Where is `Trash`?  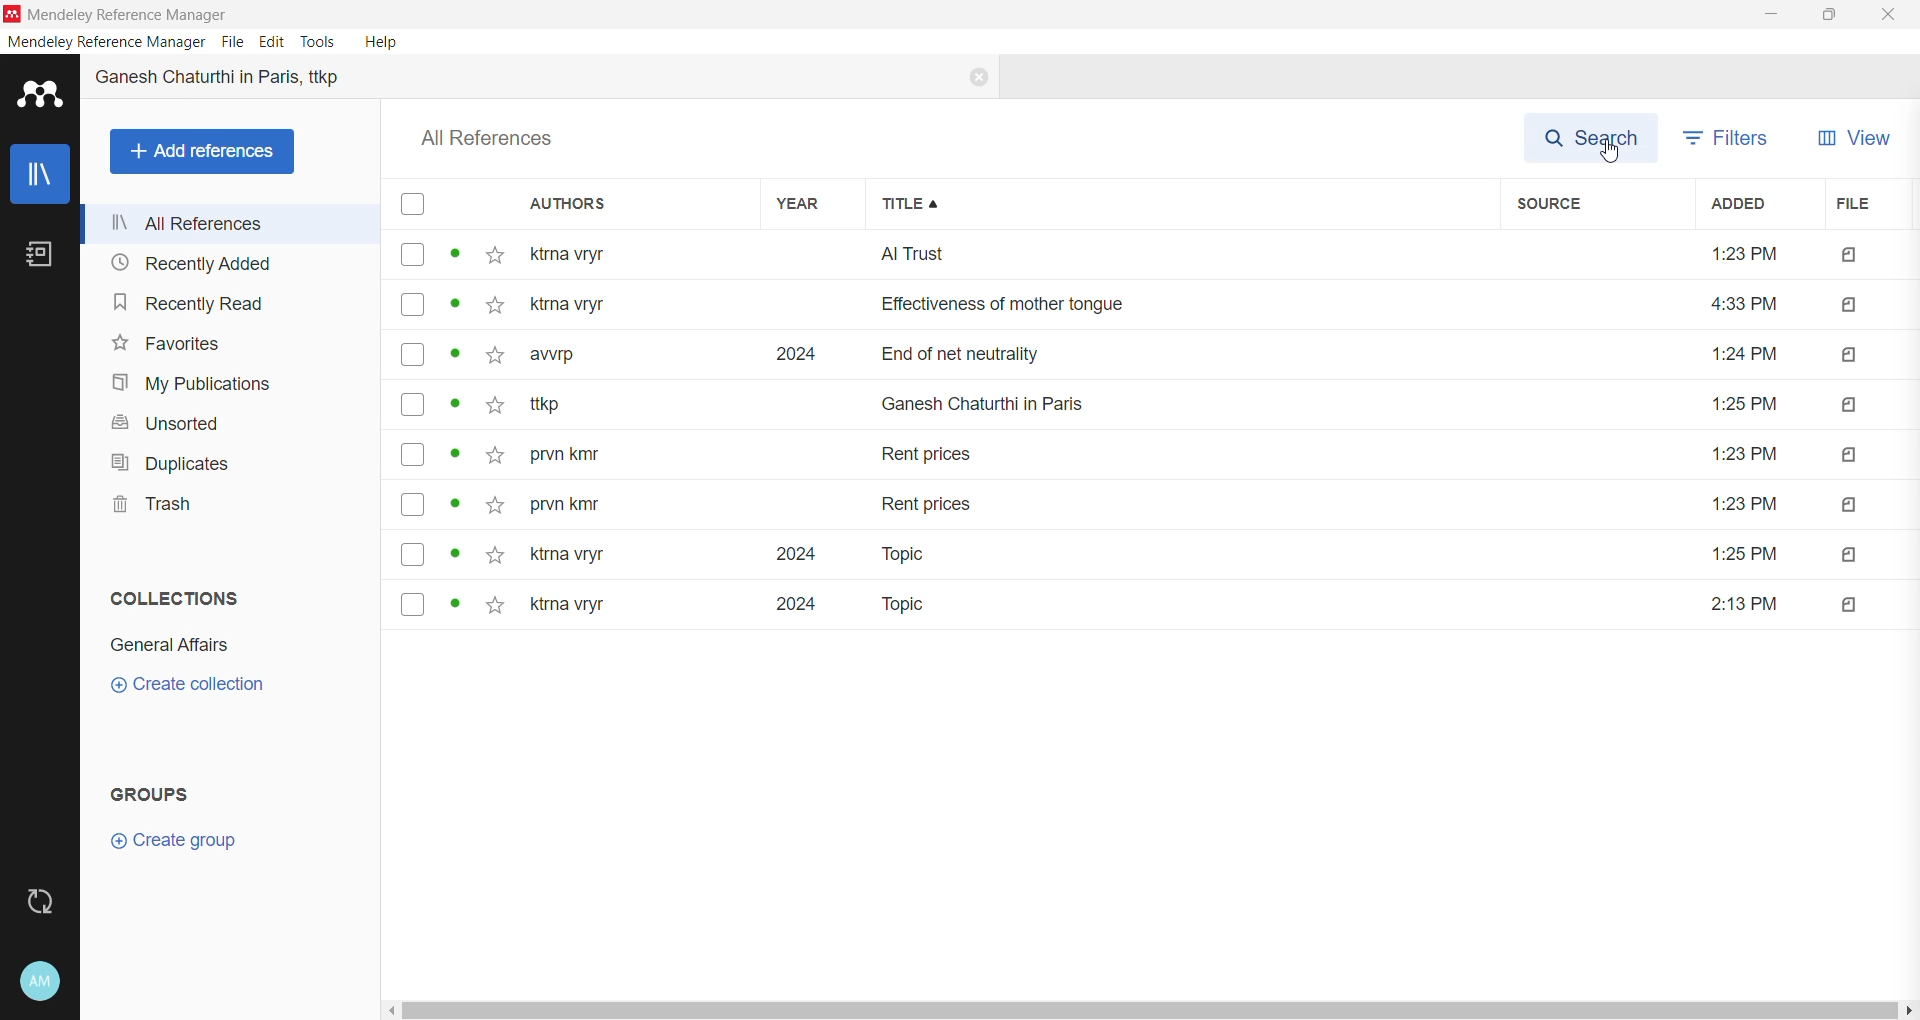 Trash is located at coordinates (153, 508).